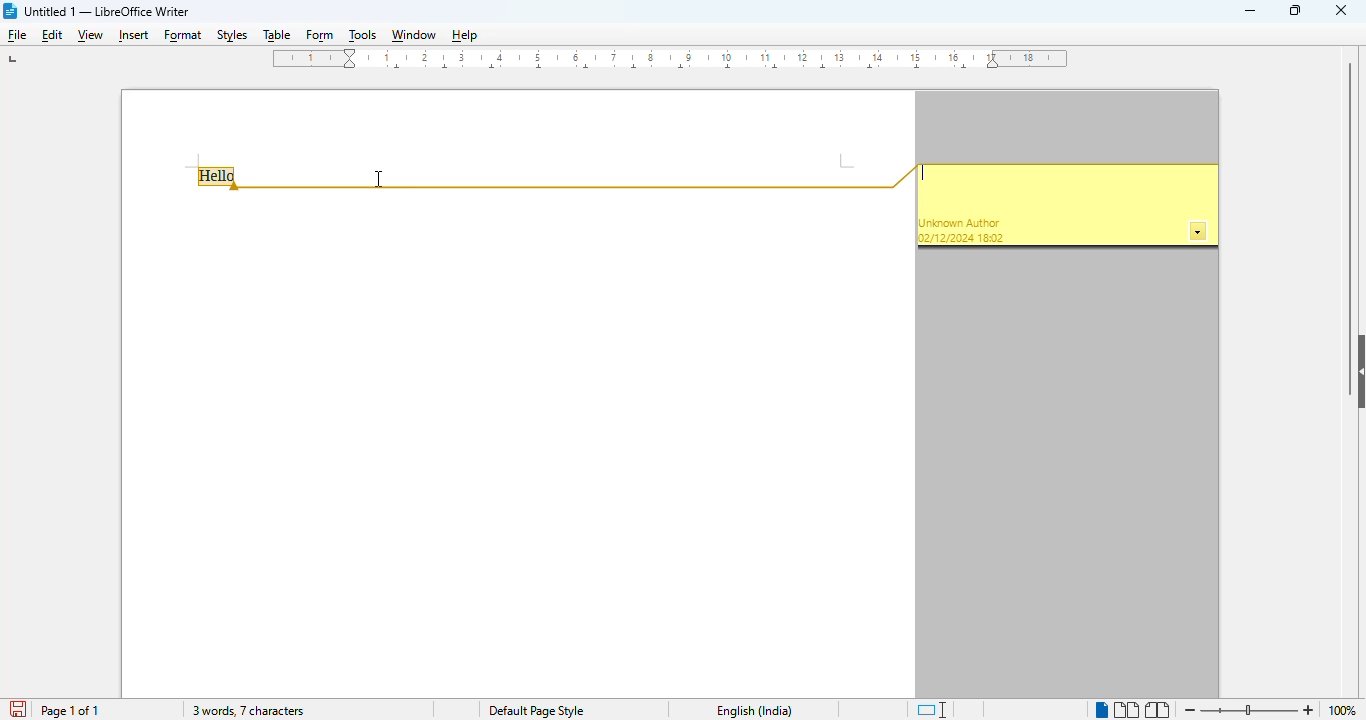 This screenshot has width=1366, height=720. What do you see at coordinates (464, 35) in the screenshot?
I see `help` at bounding box center [464, 35].